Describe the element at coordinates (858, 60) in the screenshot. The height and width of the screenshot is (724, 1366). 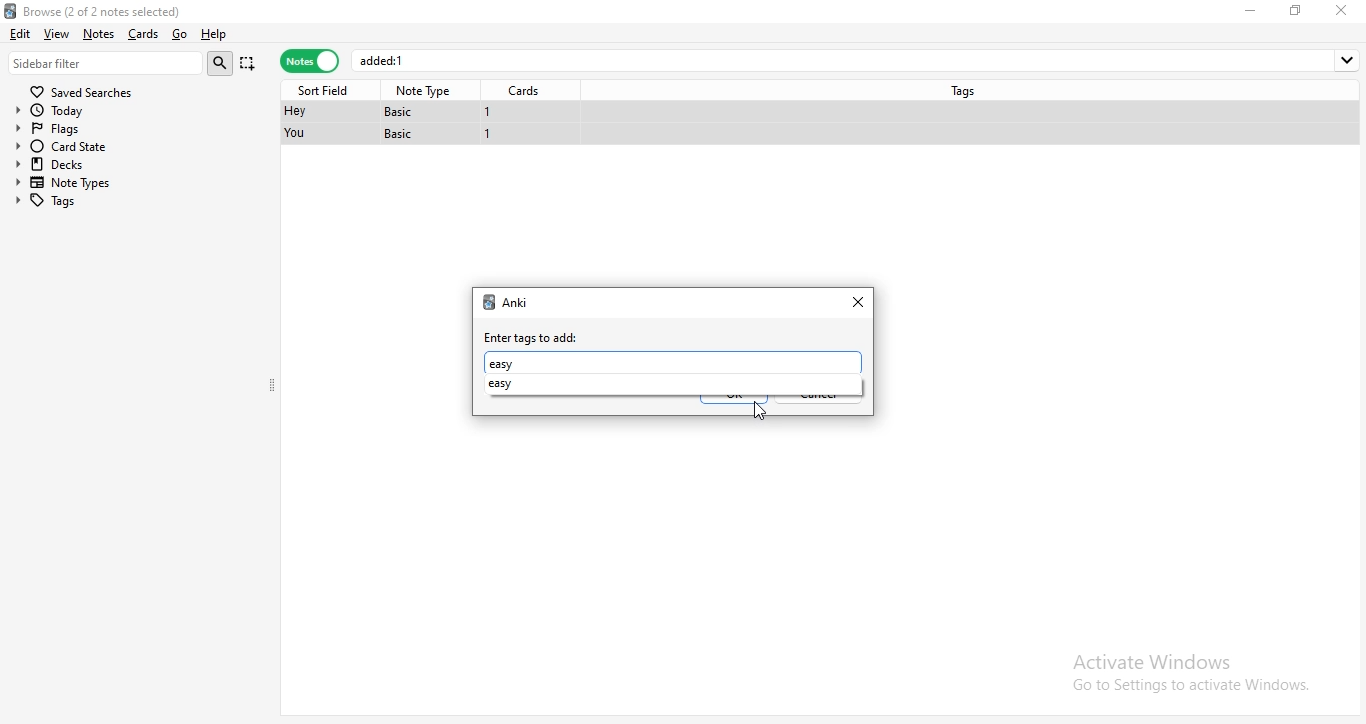
I see `added:1` at that location.